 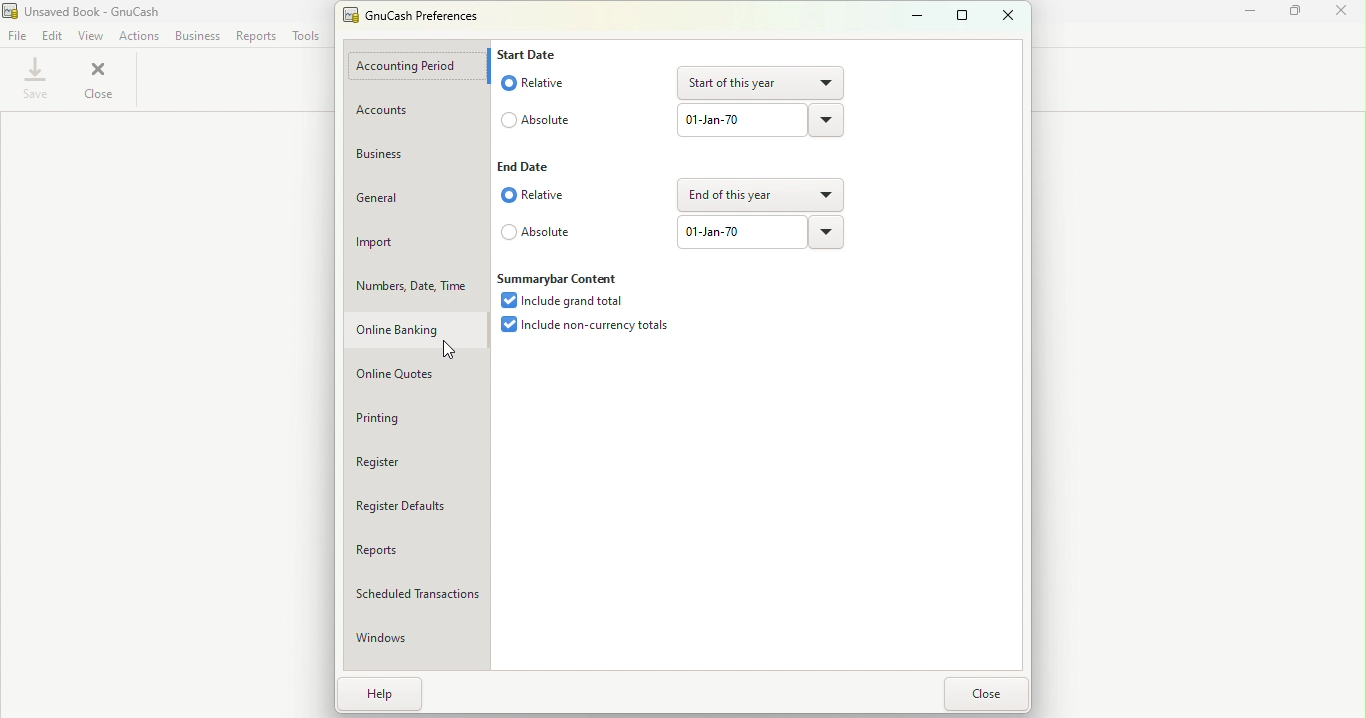 What do you see at coordinates (733, 120) in the screenshot?
I see `01-jan-70` at bounding box center [733, 120].